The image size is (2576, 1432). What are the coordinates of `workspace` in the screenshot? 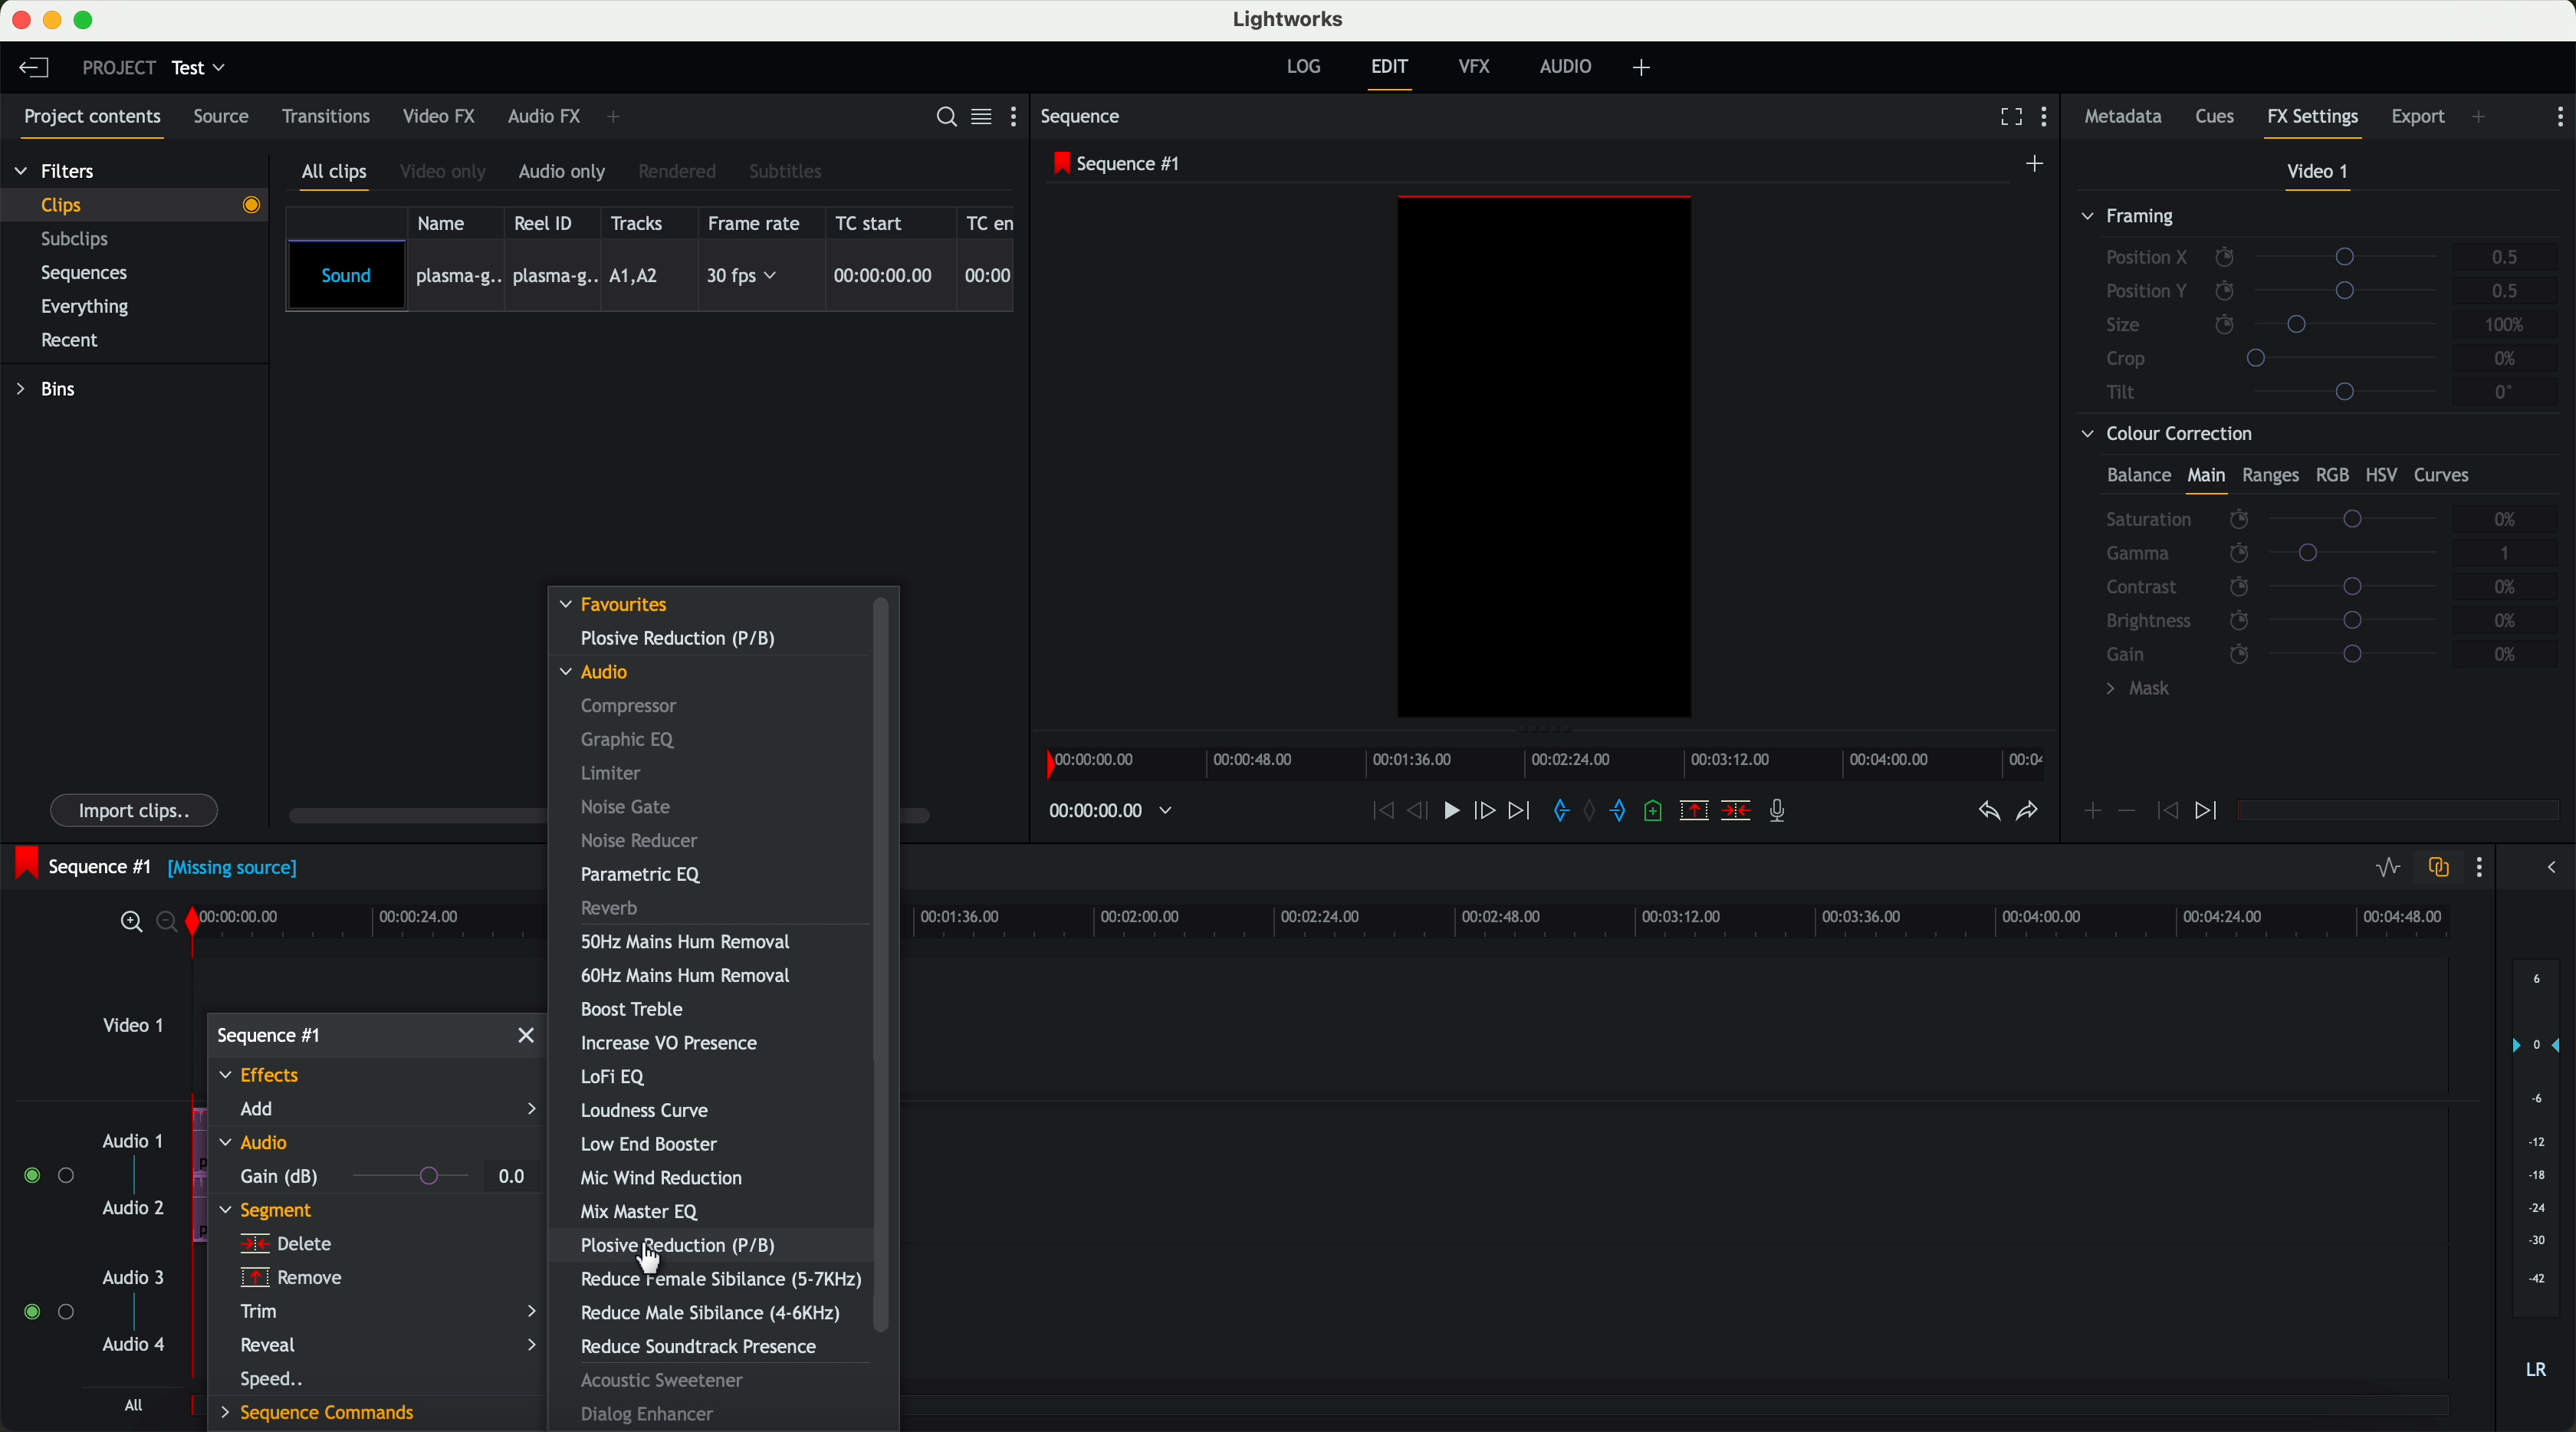 It's located at (1545, 460).